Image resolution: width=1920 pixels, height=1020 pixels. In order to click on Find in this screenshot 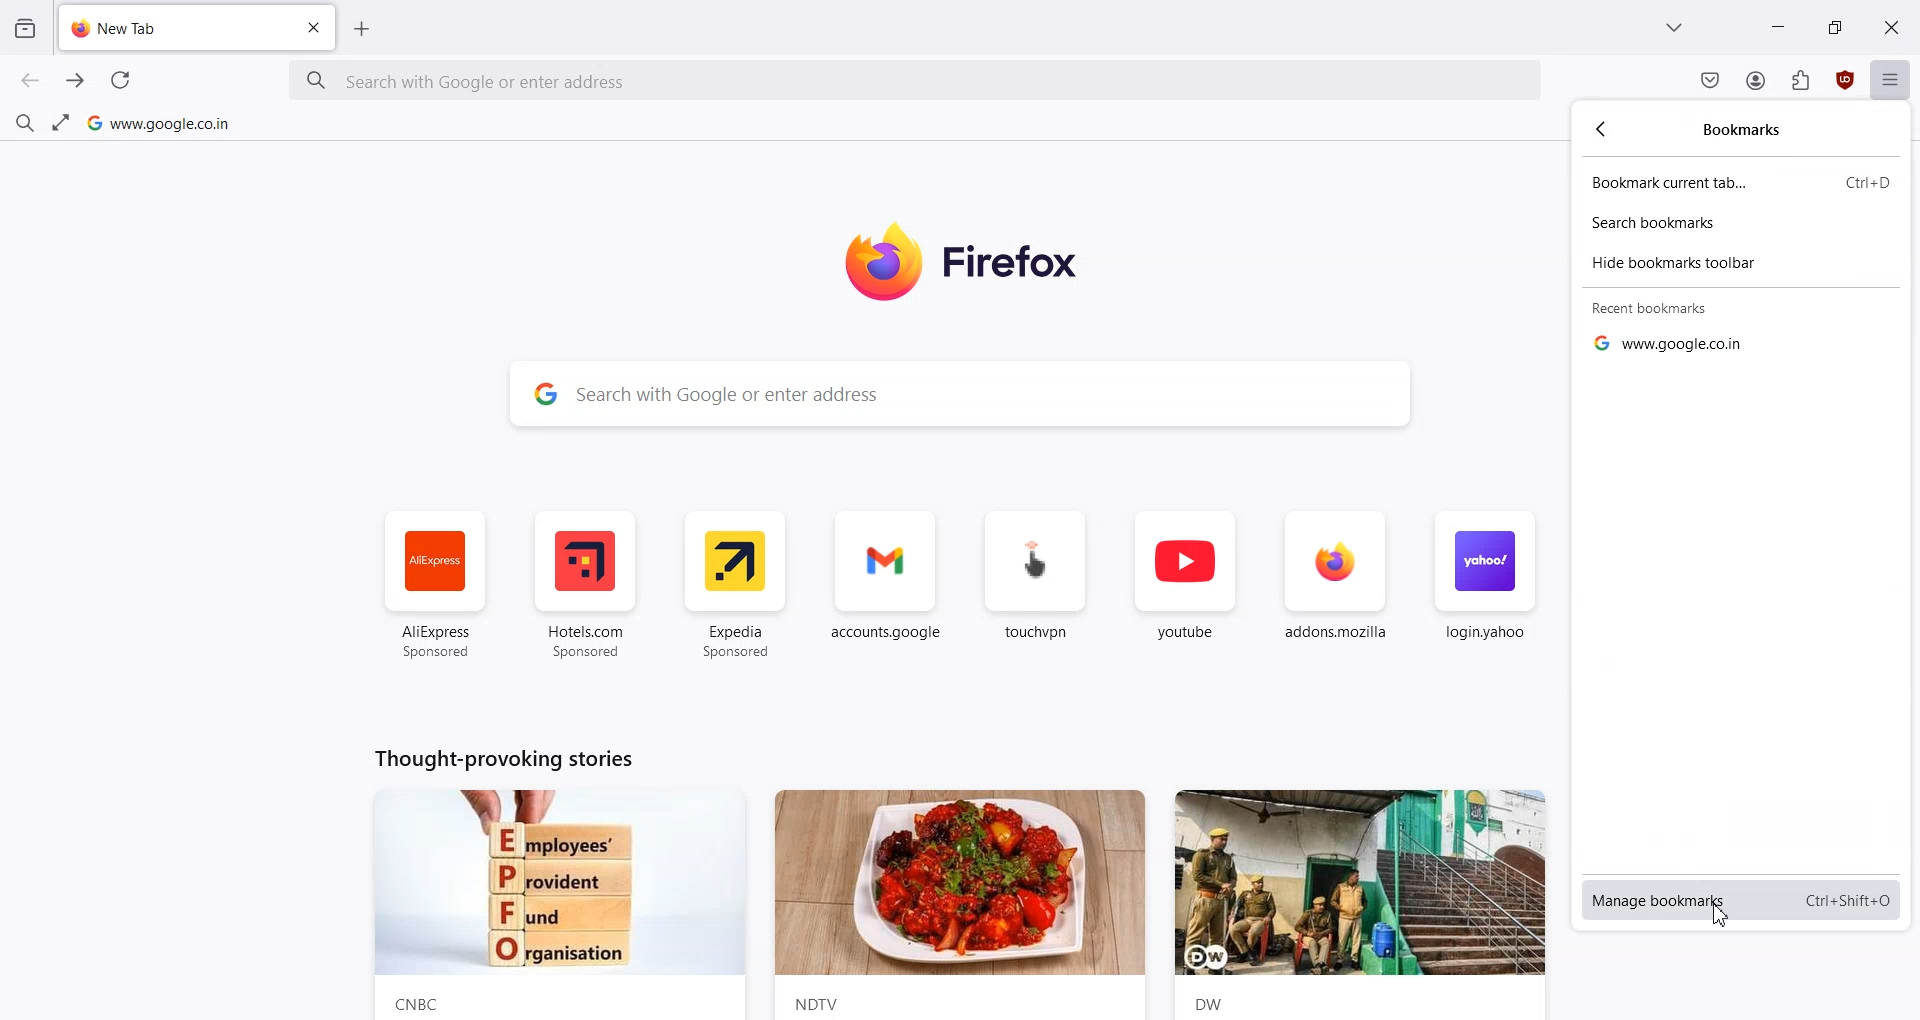, I will do `click(24, 120)`.